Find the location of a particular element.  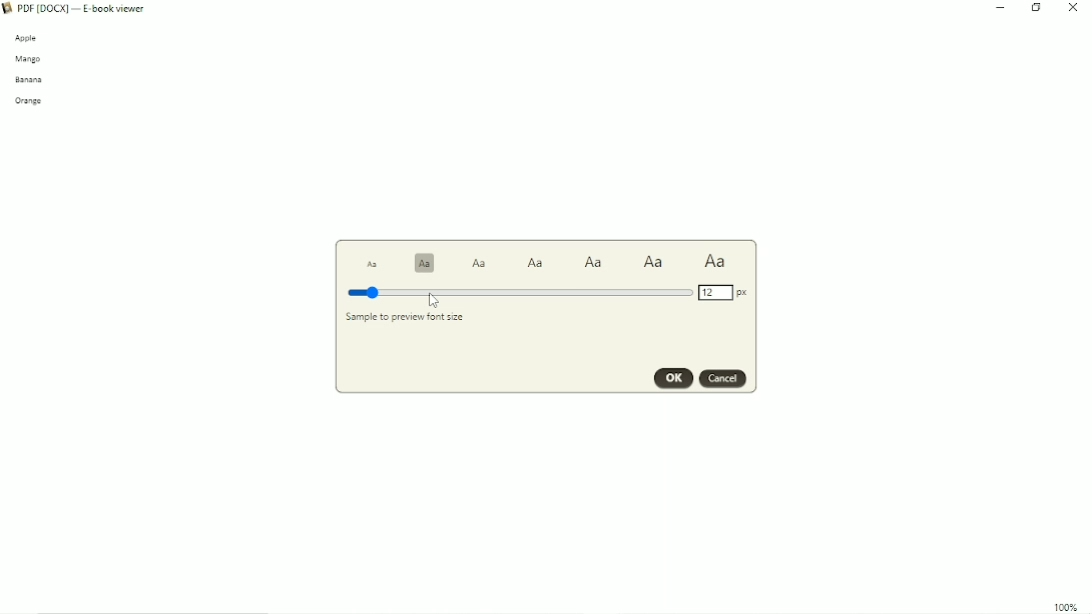

Text size is located at coordinates (594, 262).